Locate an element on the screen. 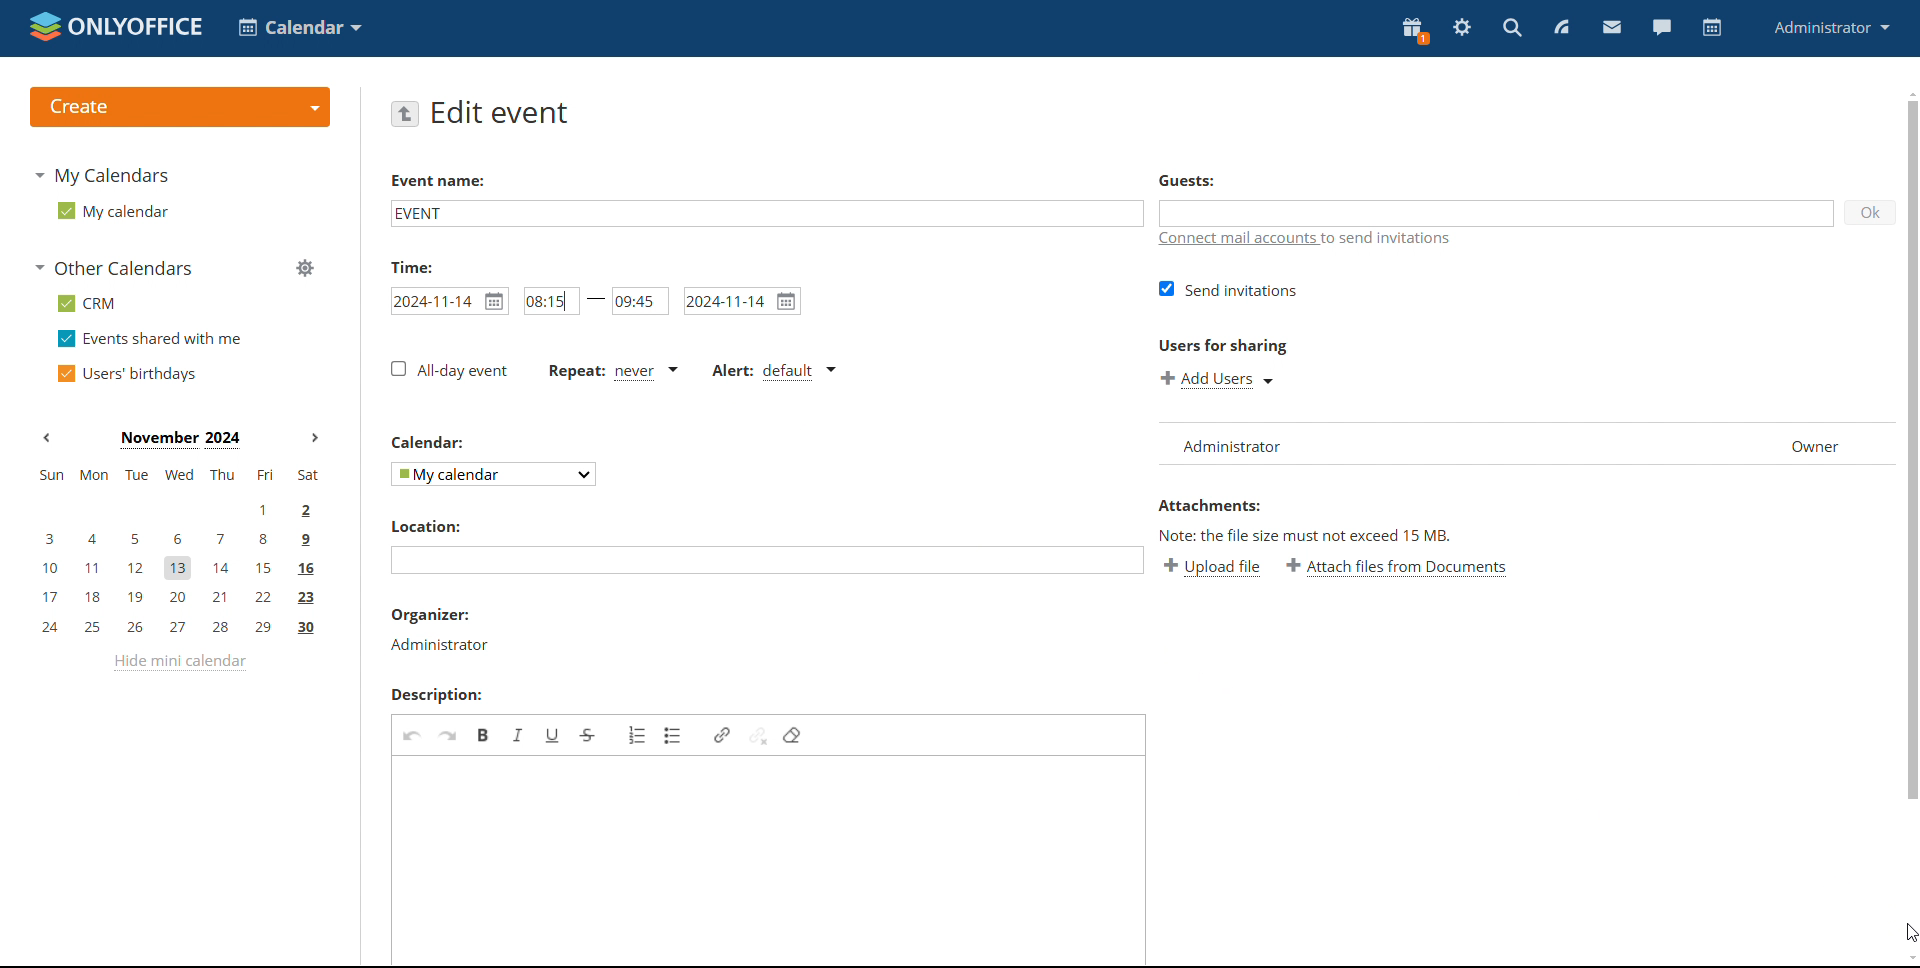 The height and width of the screenshot is (968, 1920). chat is located at coordinates (1661, 28).